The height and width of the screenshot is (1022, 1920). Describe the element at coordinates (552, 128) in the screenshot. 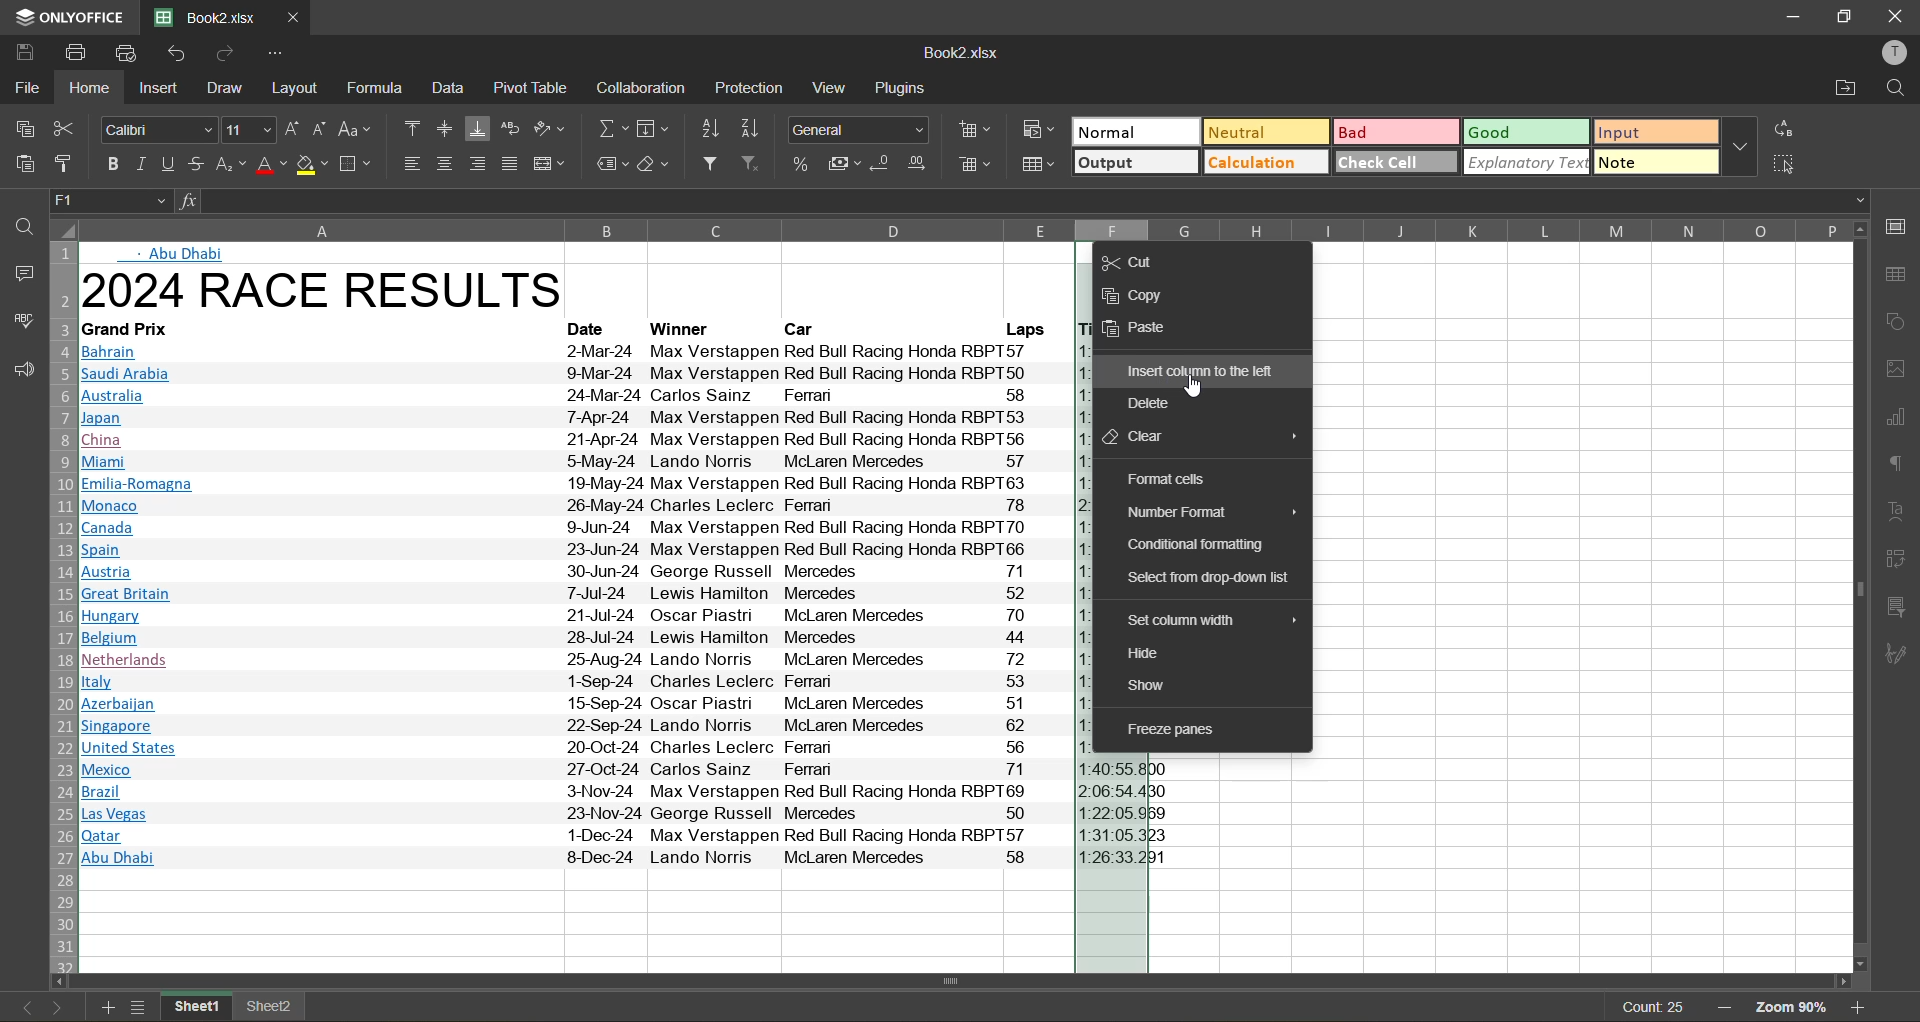

I see `orientation` at that location.